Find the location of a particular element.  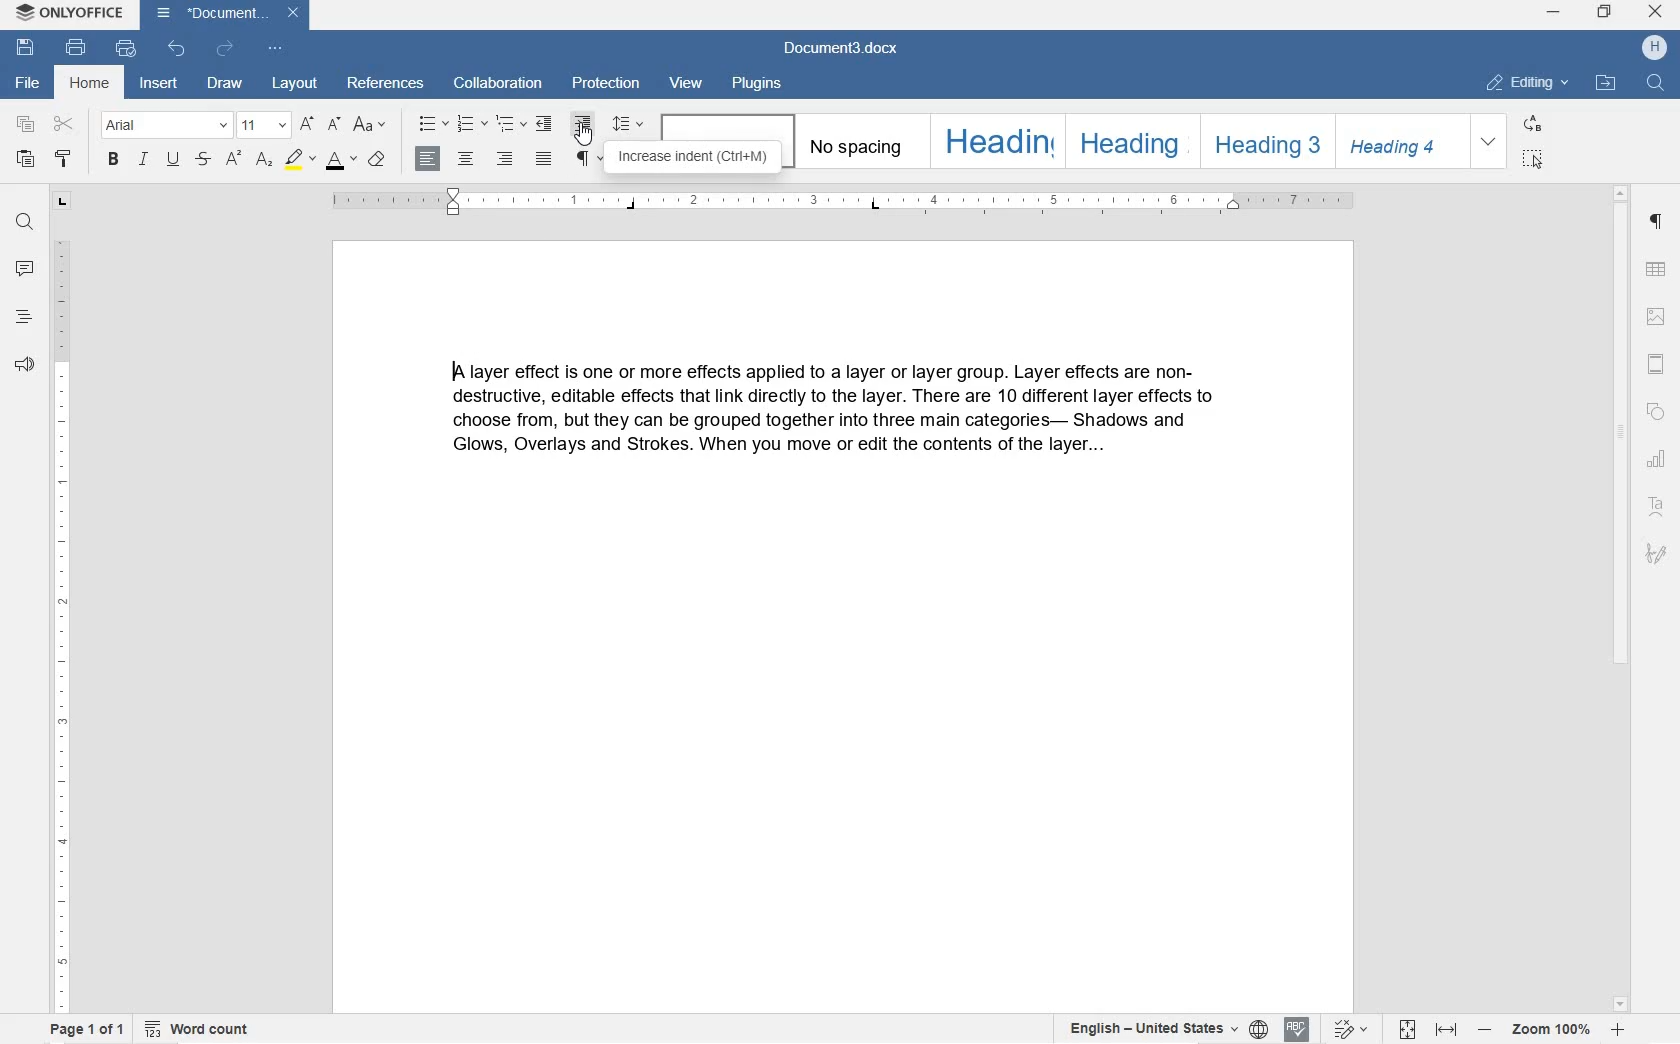

HEADING 3 is located at coordinates (1268, 142).